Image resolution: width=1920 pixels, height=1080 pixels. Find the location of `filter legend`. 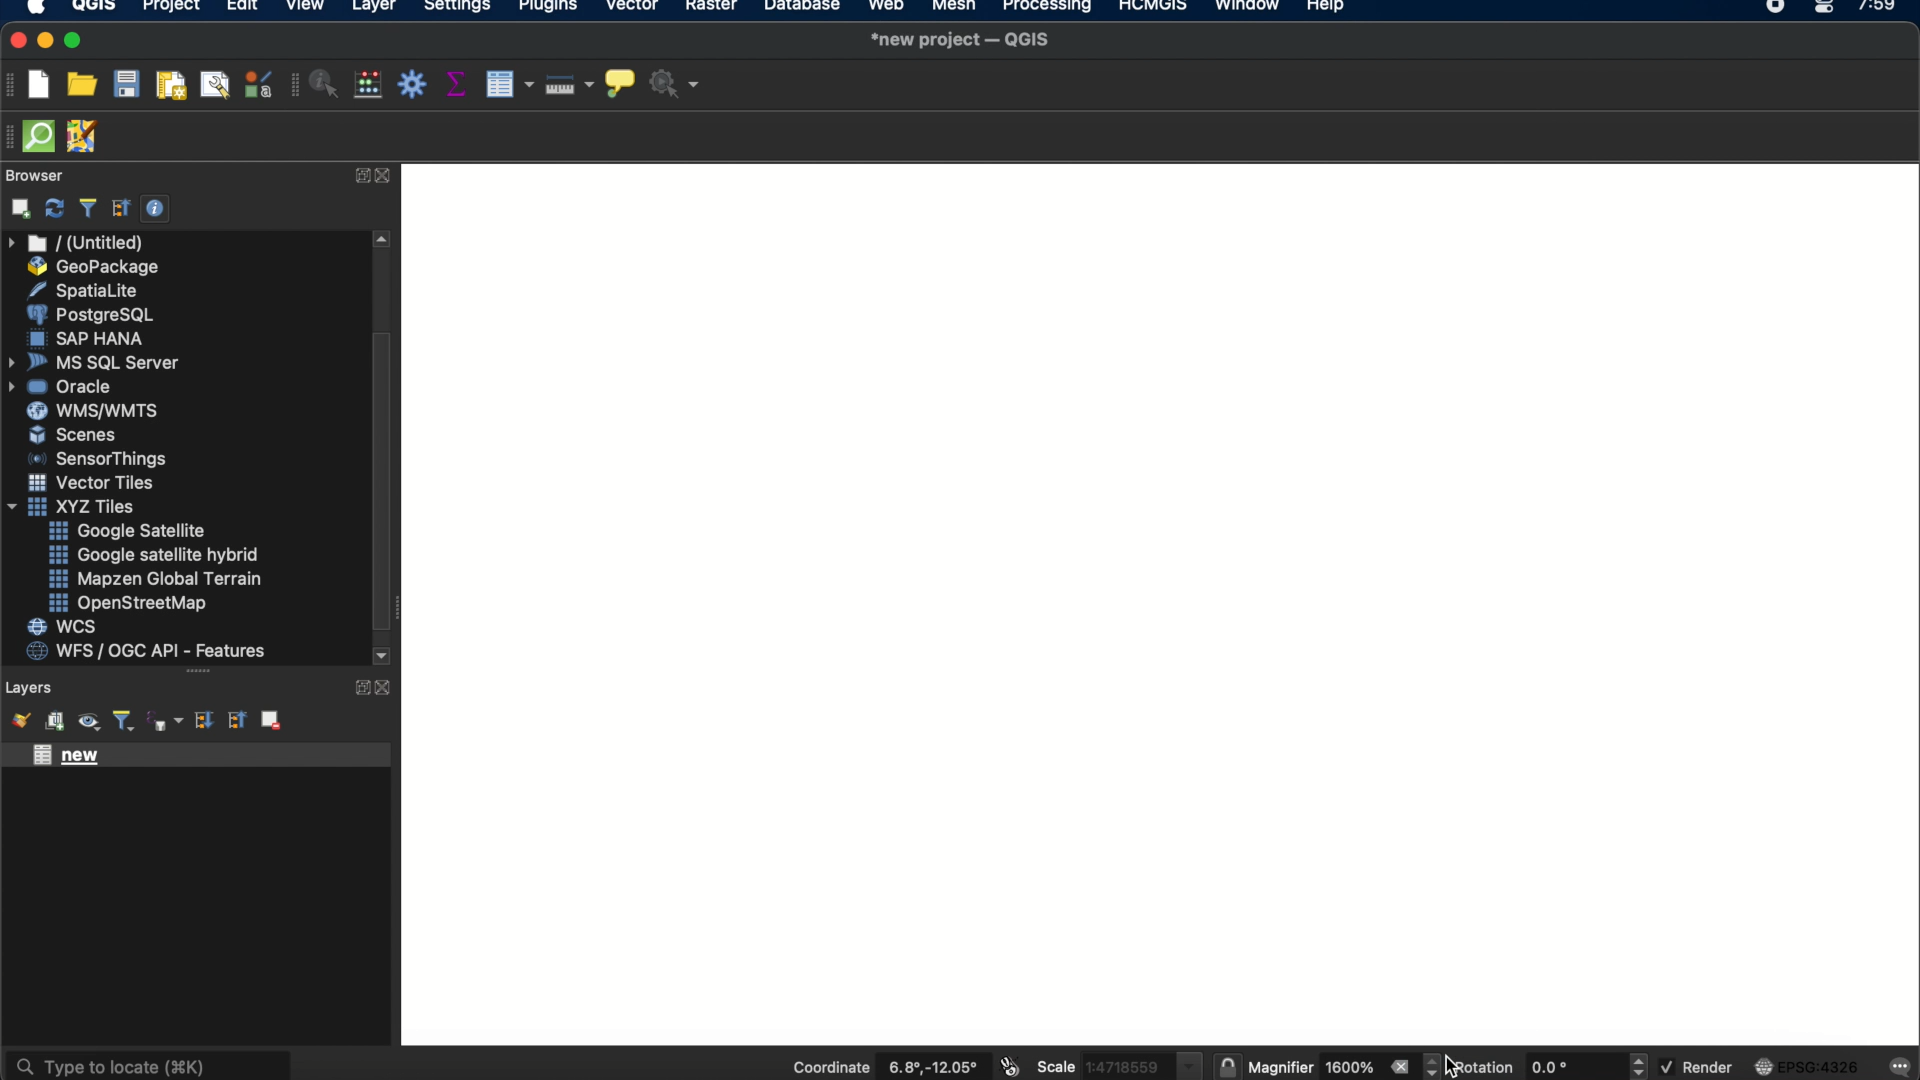

filter legend is located at coordinates (122, 722).